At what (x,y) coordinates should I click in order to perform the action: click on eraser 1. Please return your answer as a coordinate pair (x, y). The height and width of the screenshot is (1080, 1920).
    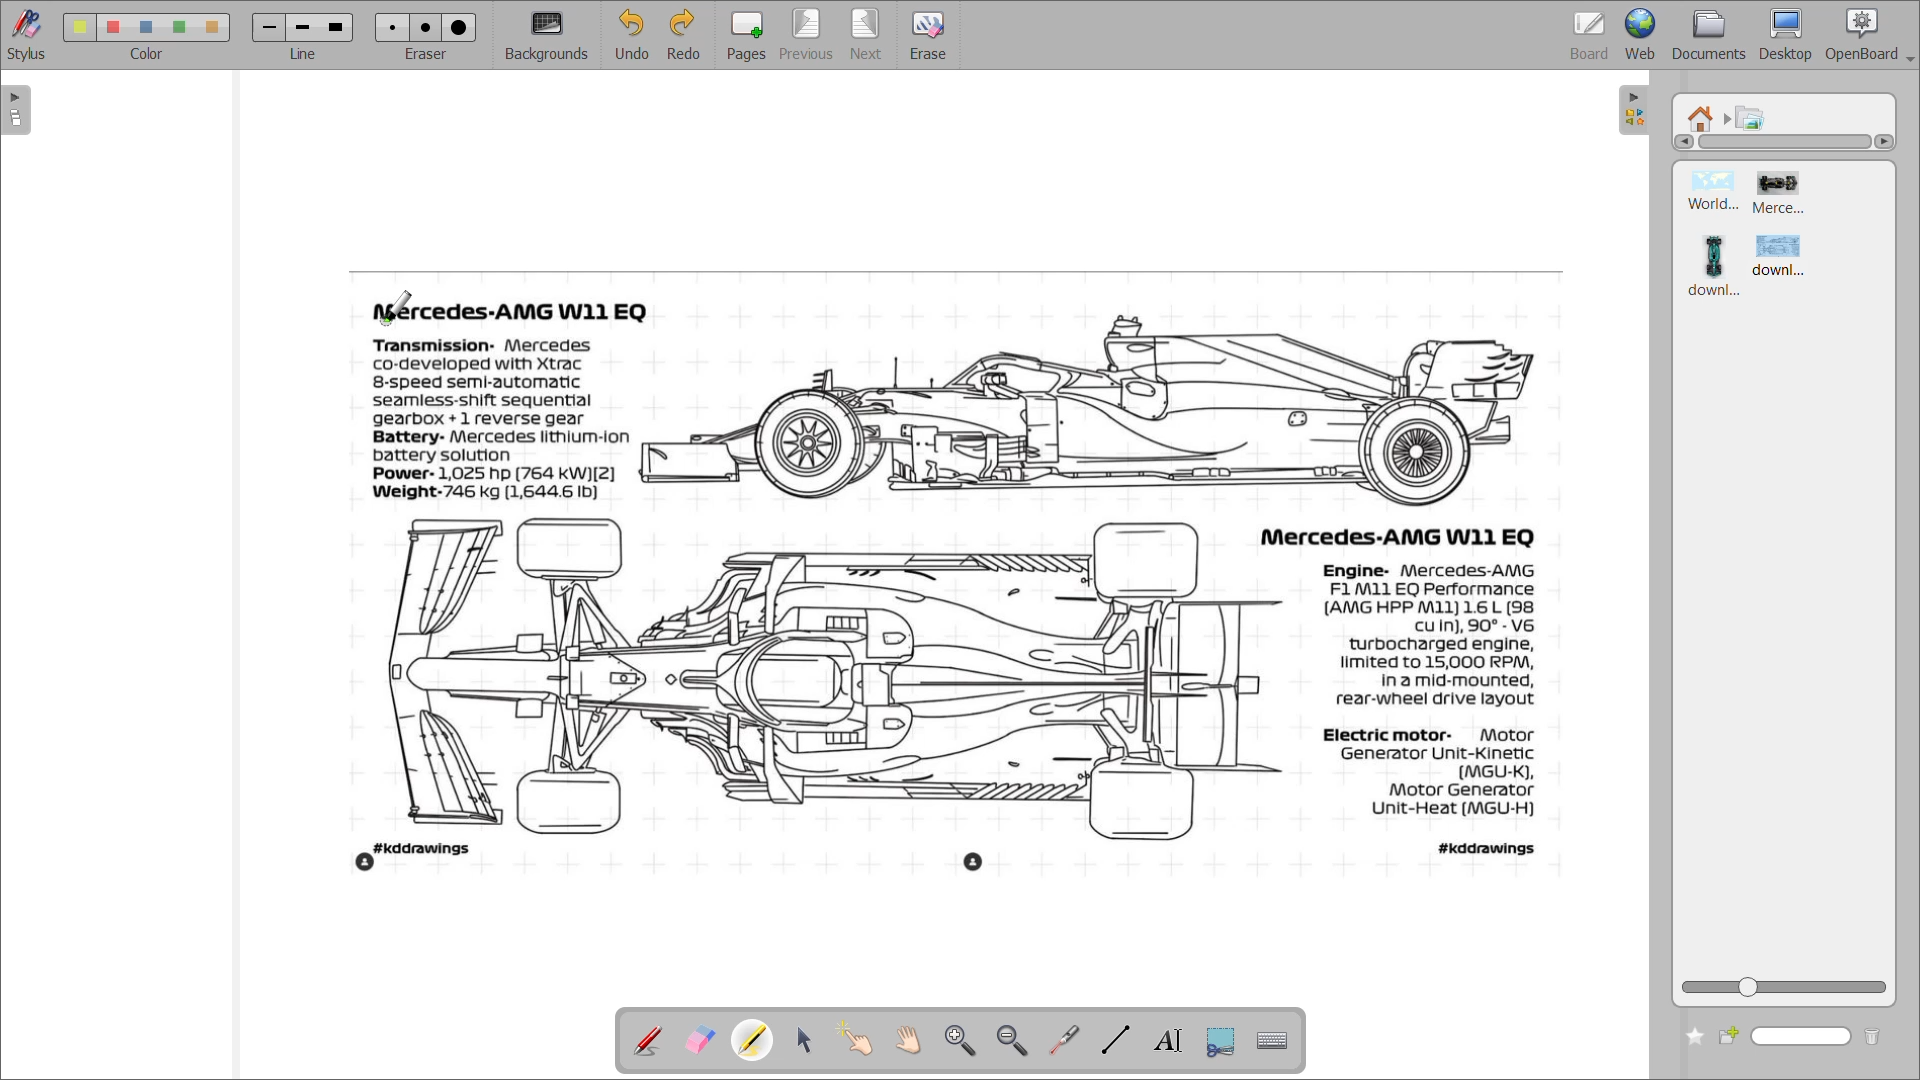
    Looking at the image, I should click on (393, 27).